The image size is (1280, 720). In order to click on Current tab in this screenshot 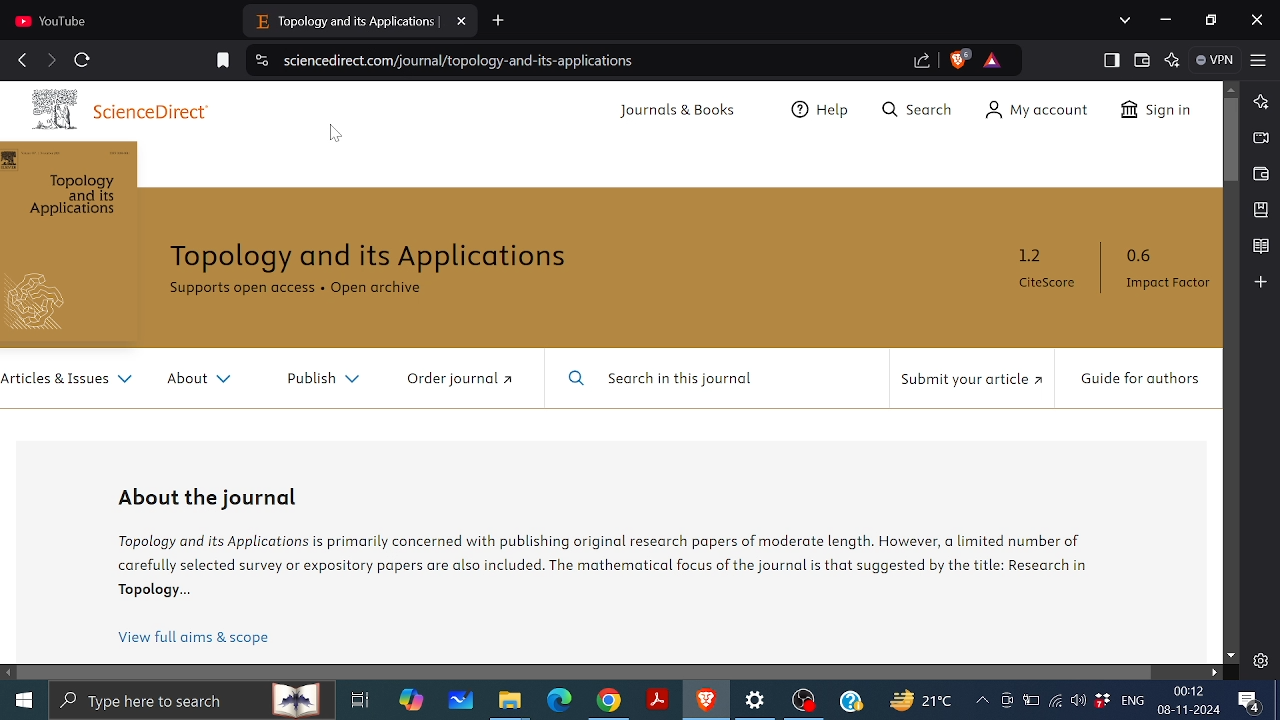, I will do `click(359, 21)`.